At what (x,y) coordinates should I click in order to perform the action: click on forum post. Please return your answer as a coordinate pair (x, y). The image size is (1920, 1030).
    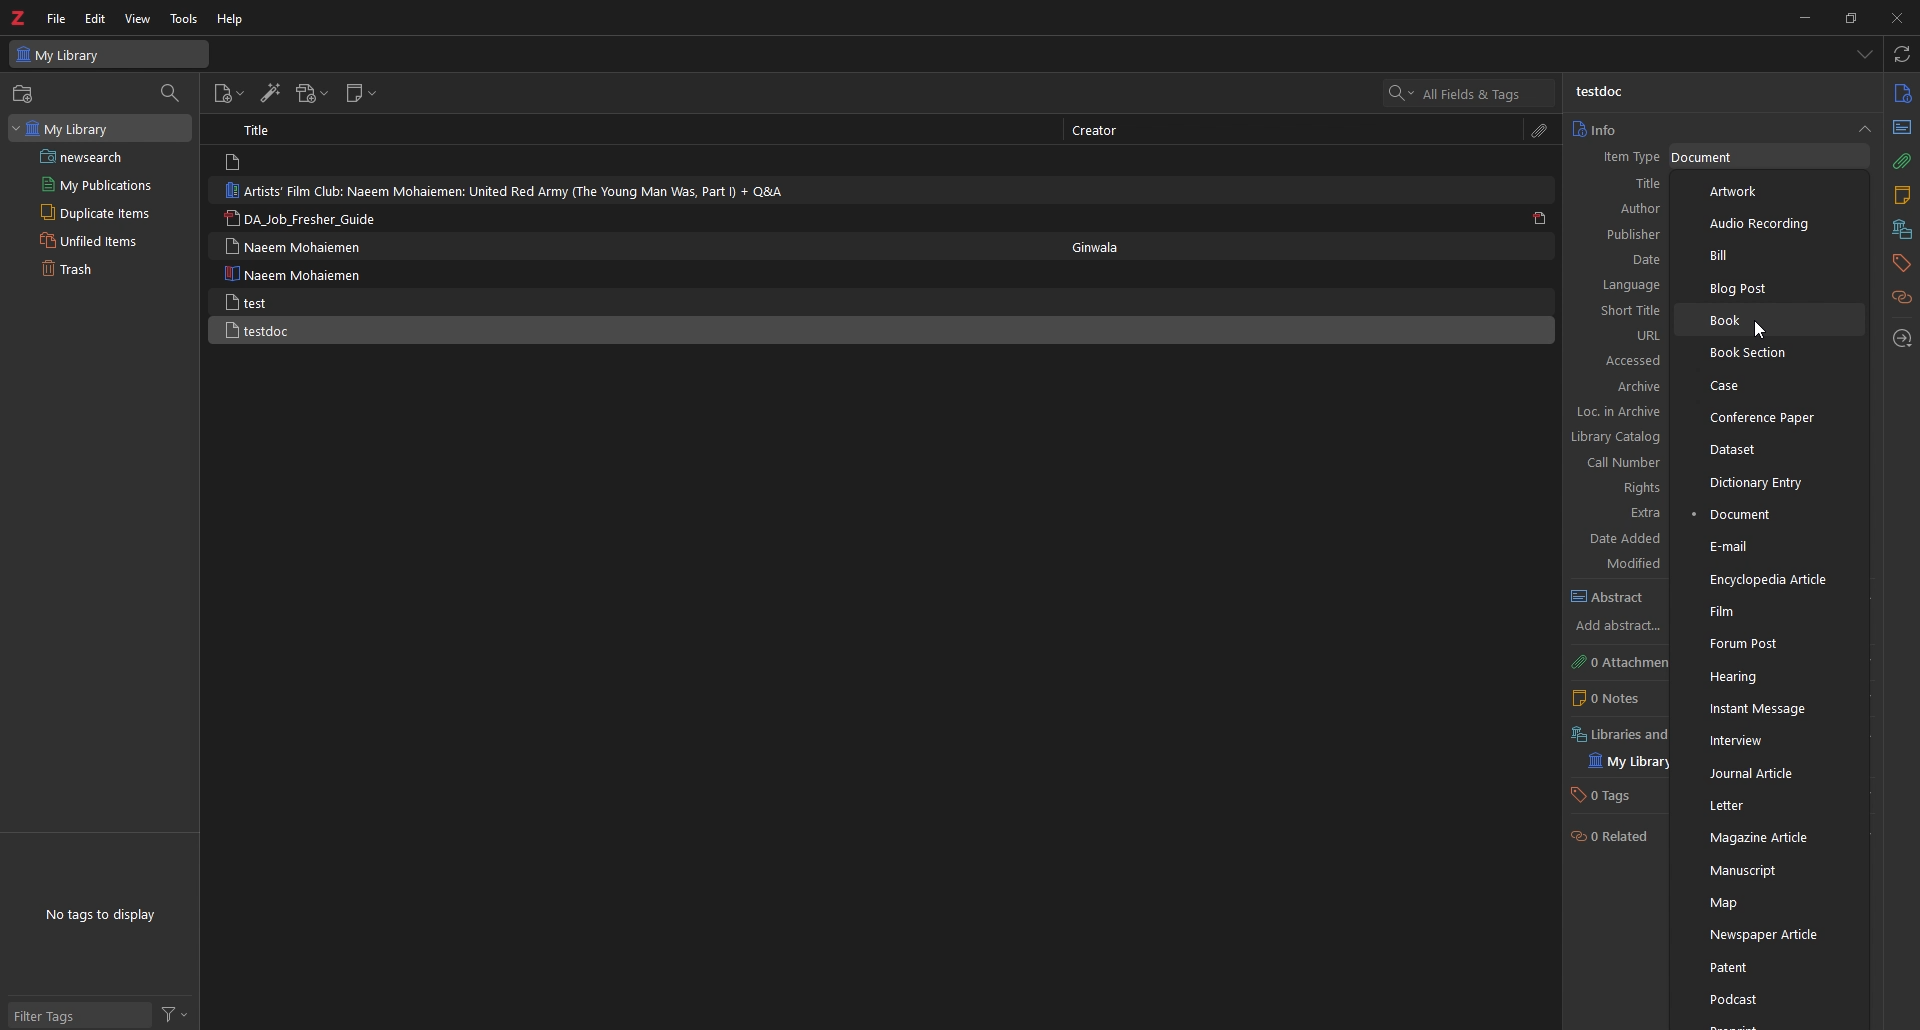
    Looking at the image, I should click on (1774, 646).